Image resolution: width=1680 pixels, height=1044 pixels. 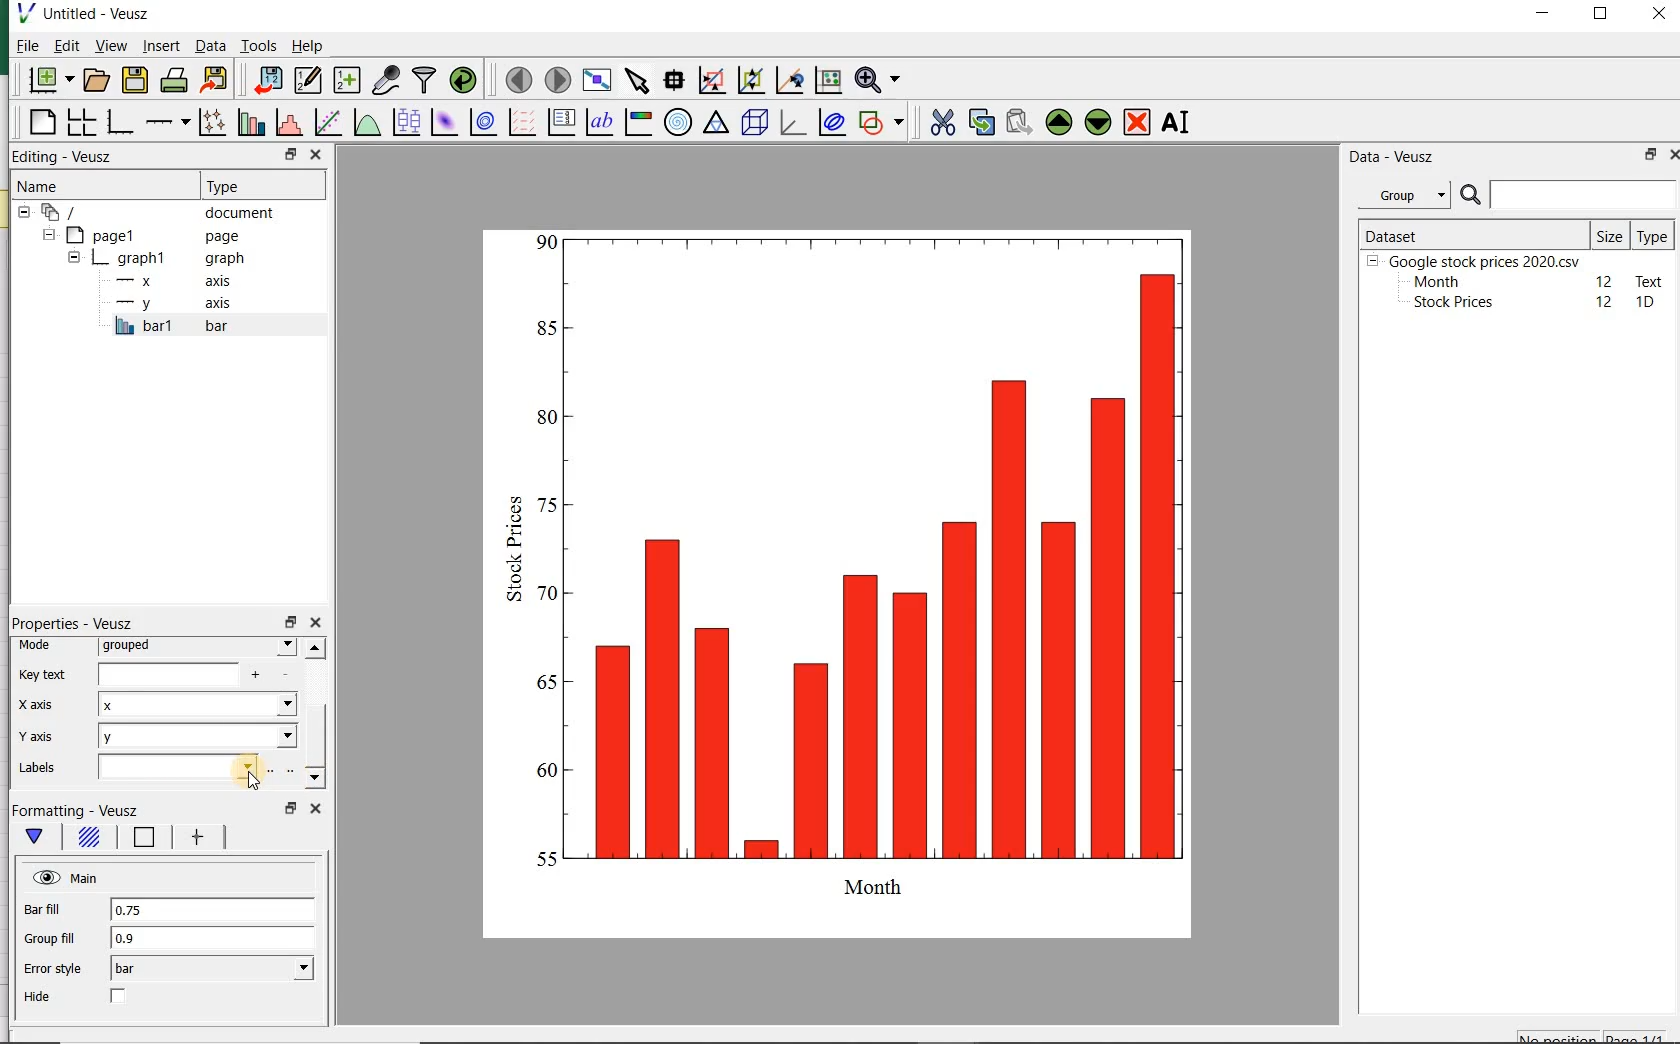 I want to click on graph1, so click(x=153, y=260).